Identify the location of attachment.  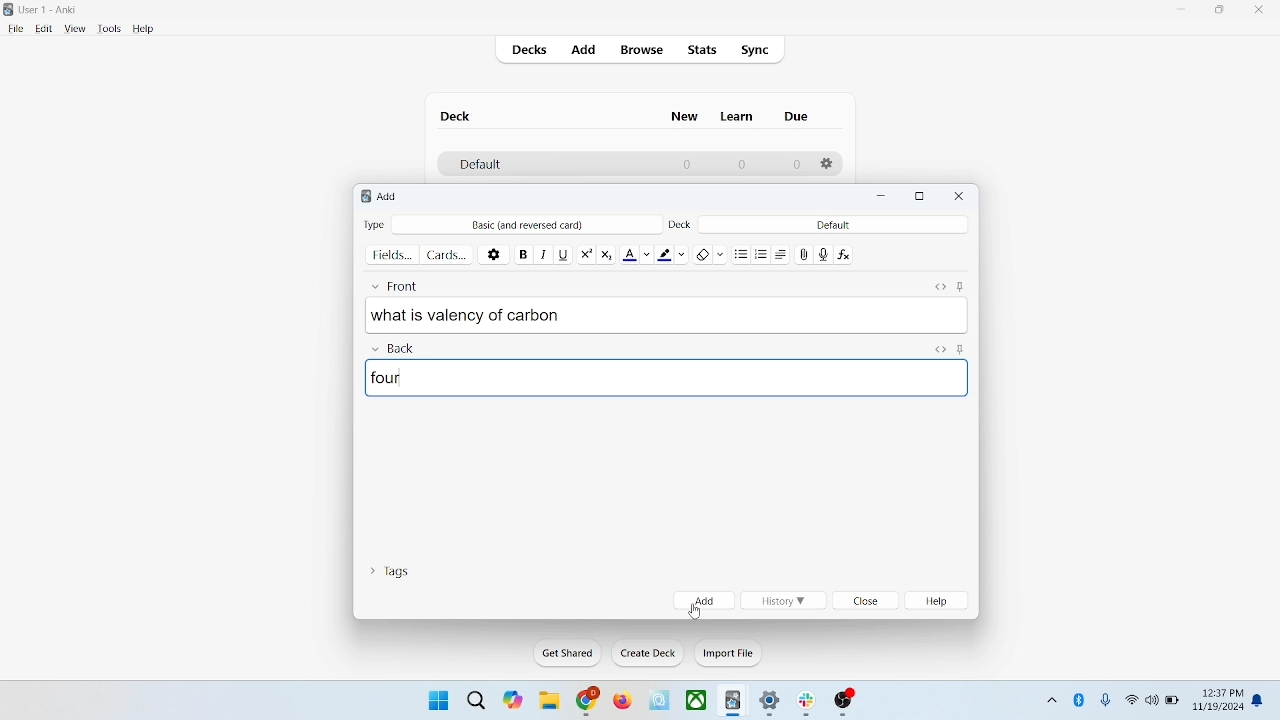
(805, 253).